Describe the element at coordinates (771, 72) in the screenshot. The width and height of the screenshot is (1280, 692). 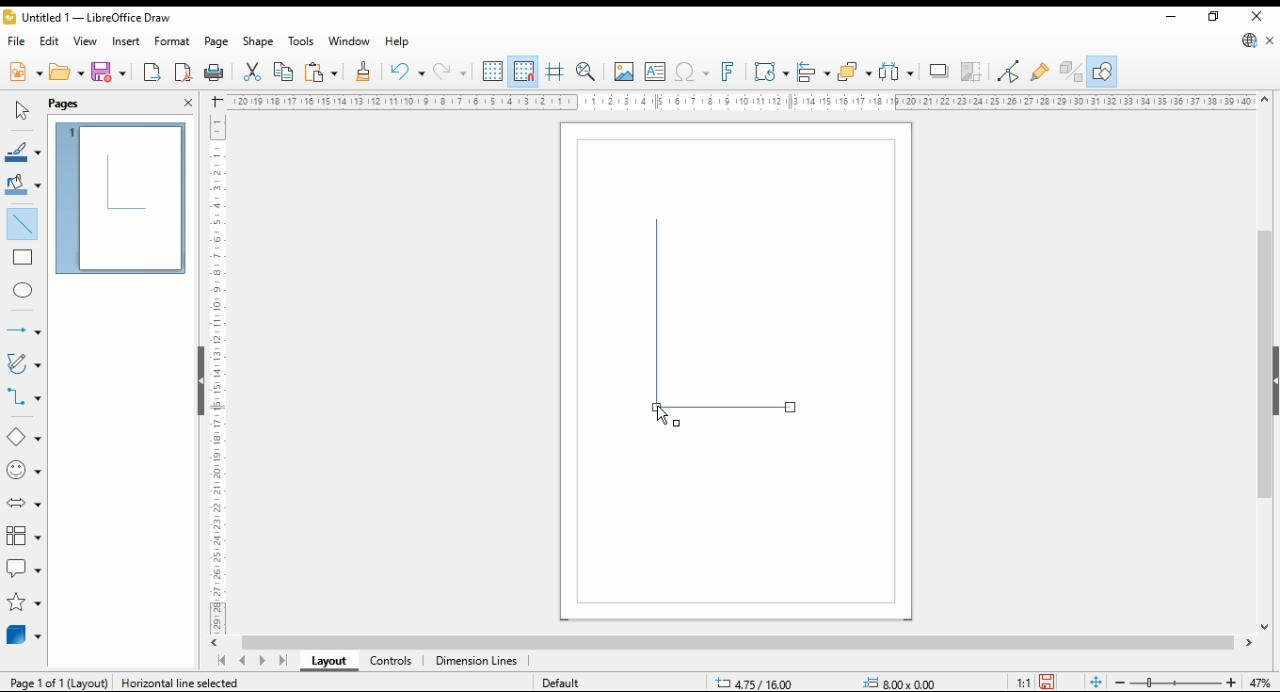
I see `transformations` at that location.